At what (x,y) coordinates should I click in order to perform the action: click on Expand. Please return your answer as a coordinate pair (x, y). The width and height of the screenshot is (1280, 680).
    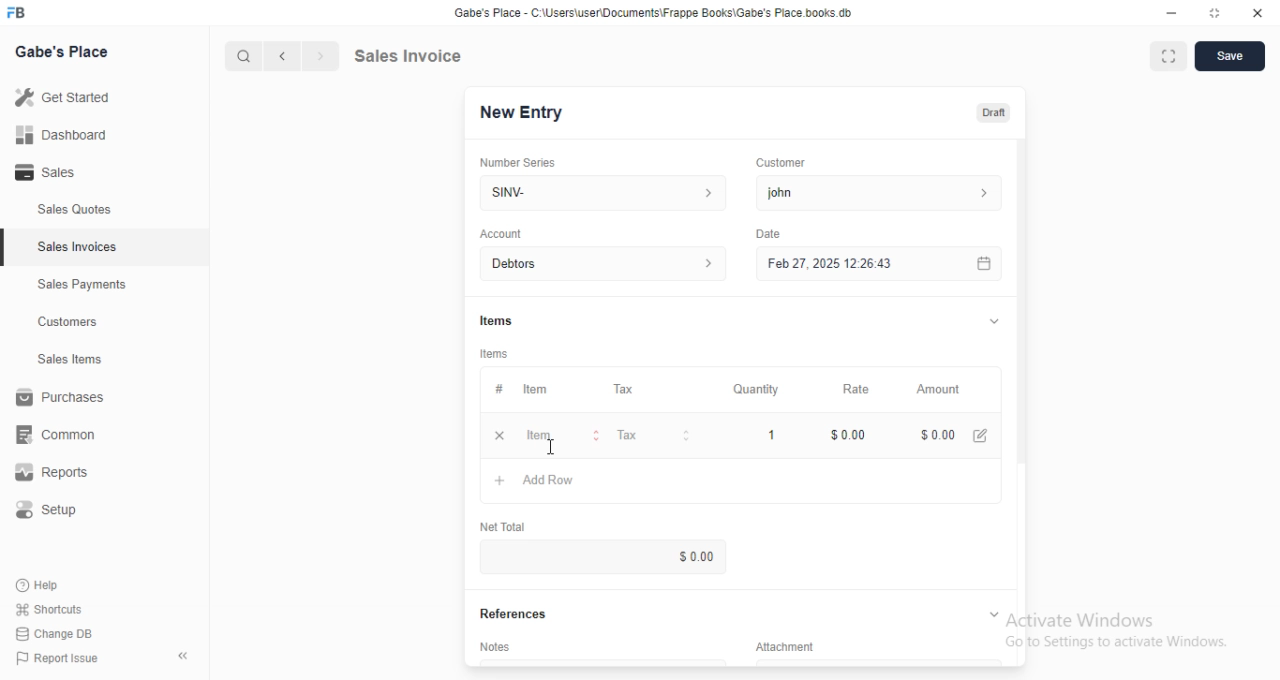
    Looking at the image, I should click on (1215, 14).